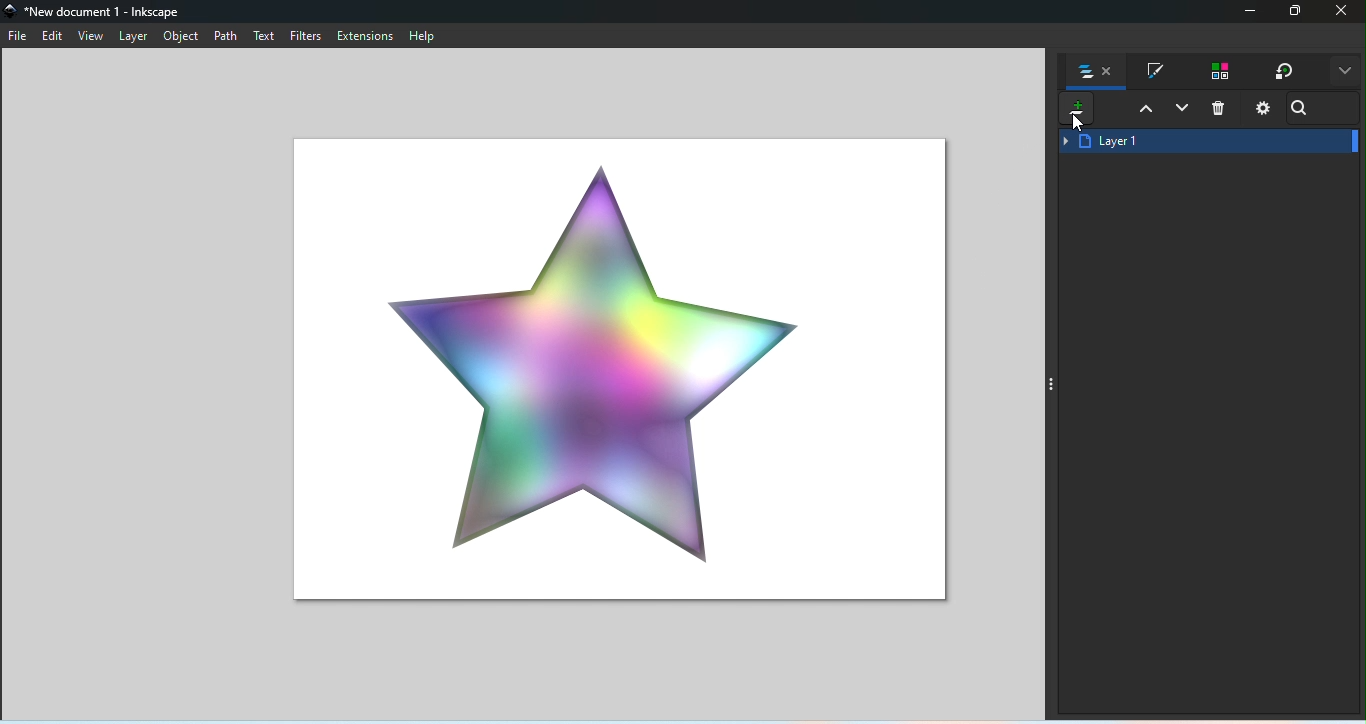  Describe the element at coordinates (1140, 112) in the screenshot. I see `Raise selection one layer` at that location.